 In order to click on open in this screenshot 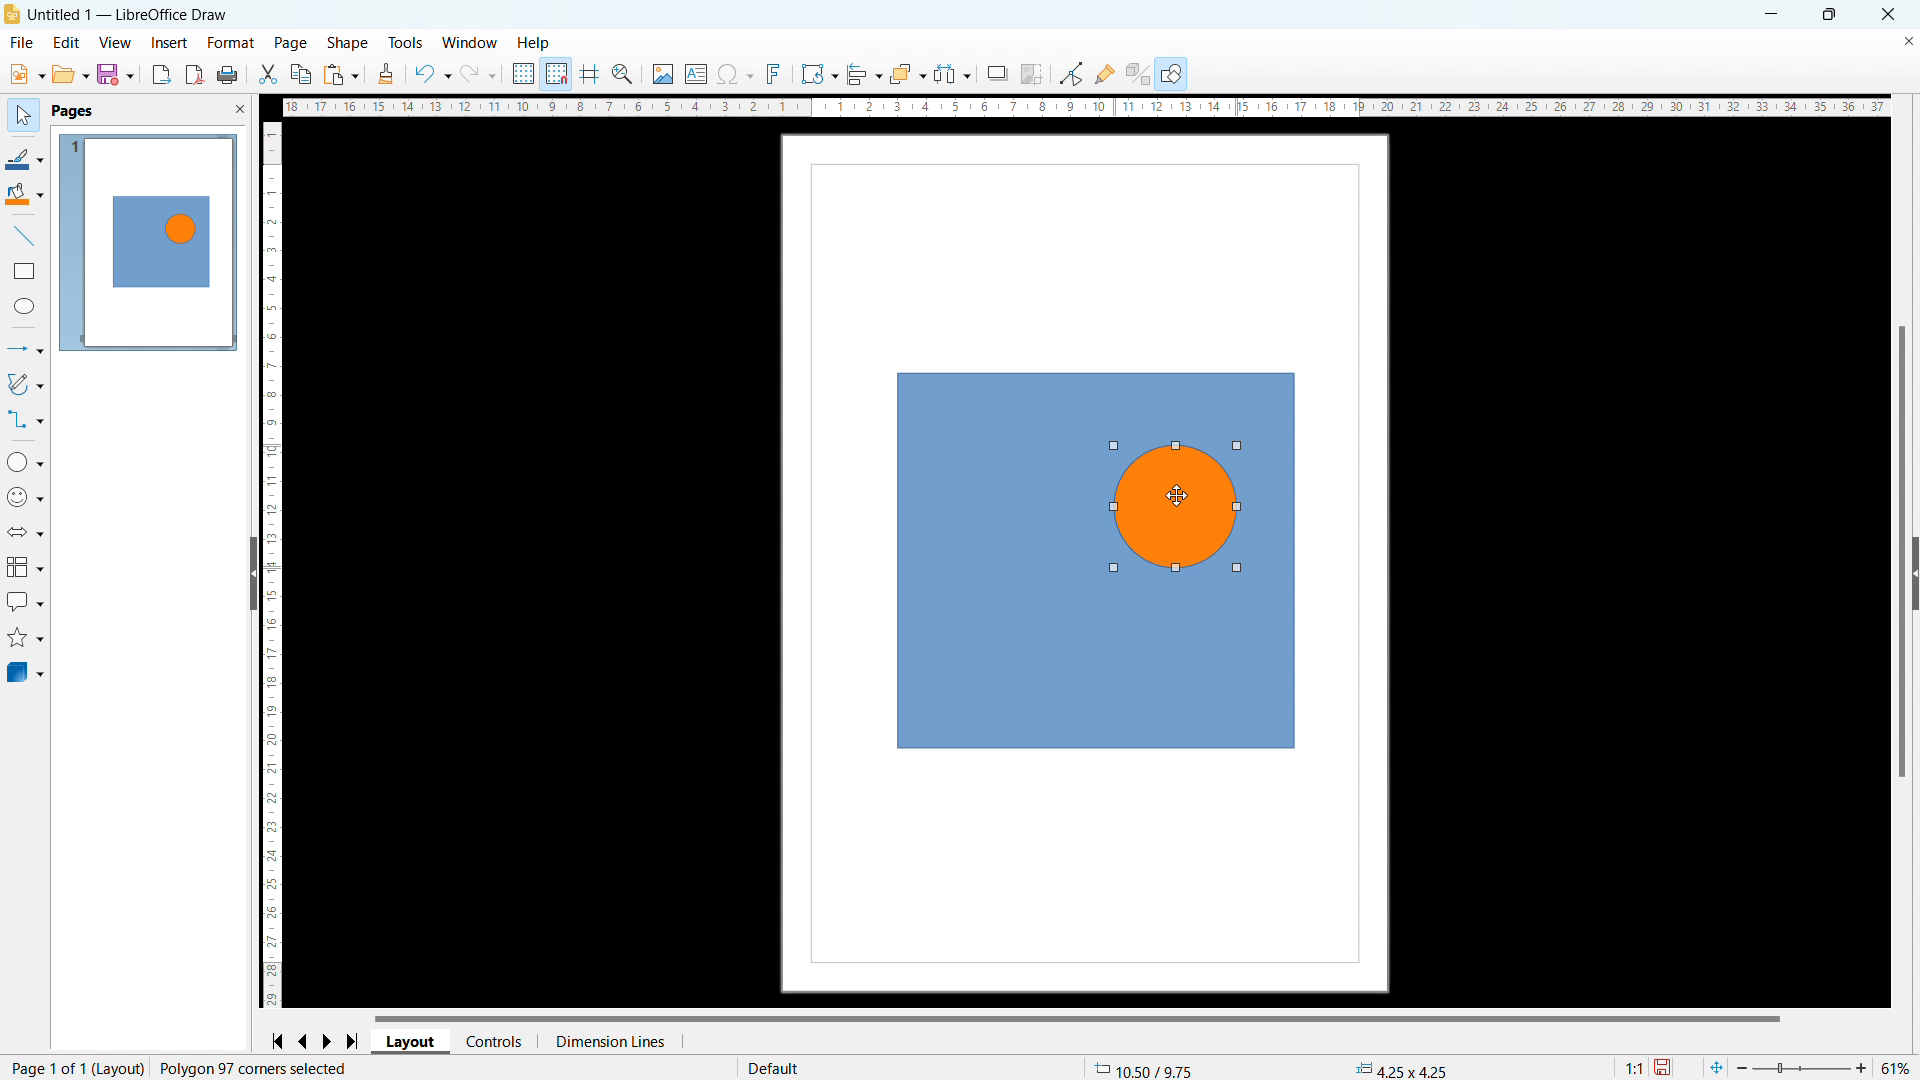, I will do `click(71, 73)`.